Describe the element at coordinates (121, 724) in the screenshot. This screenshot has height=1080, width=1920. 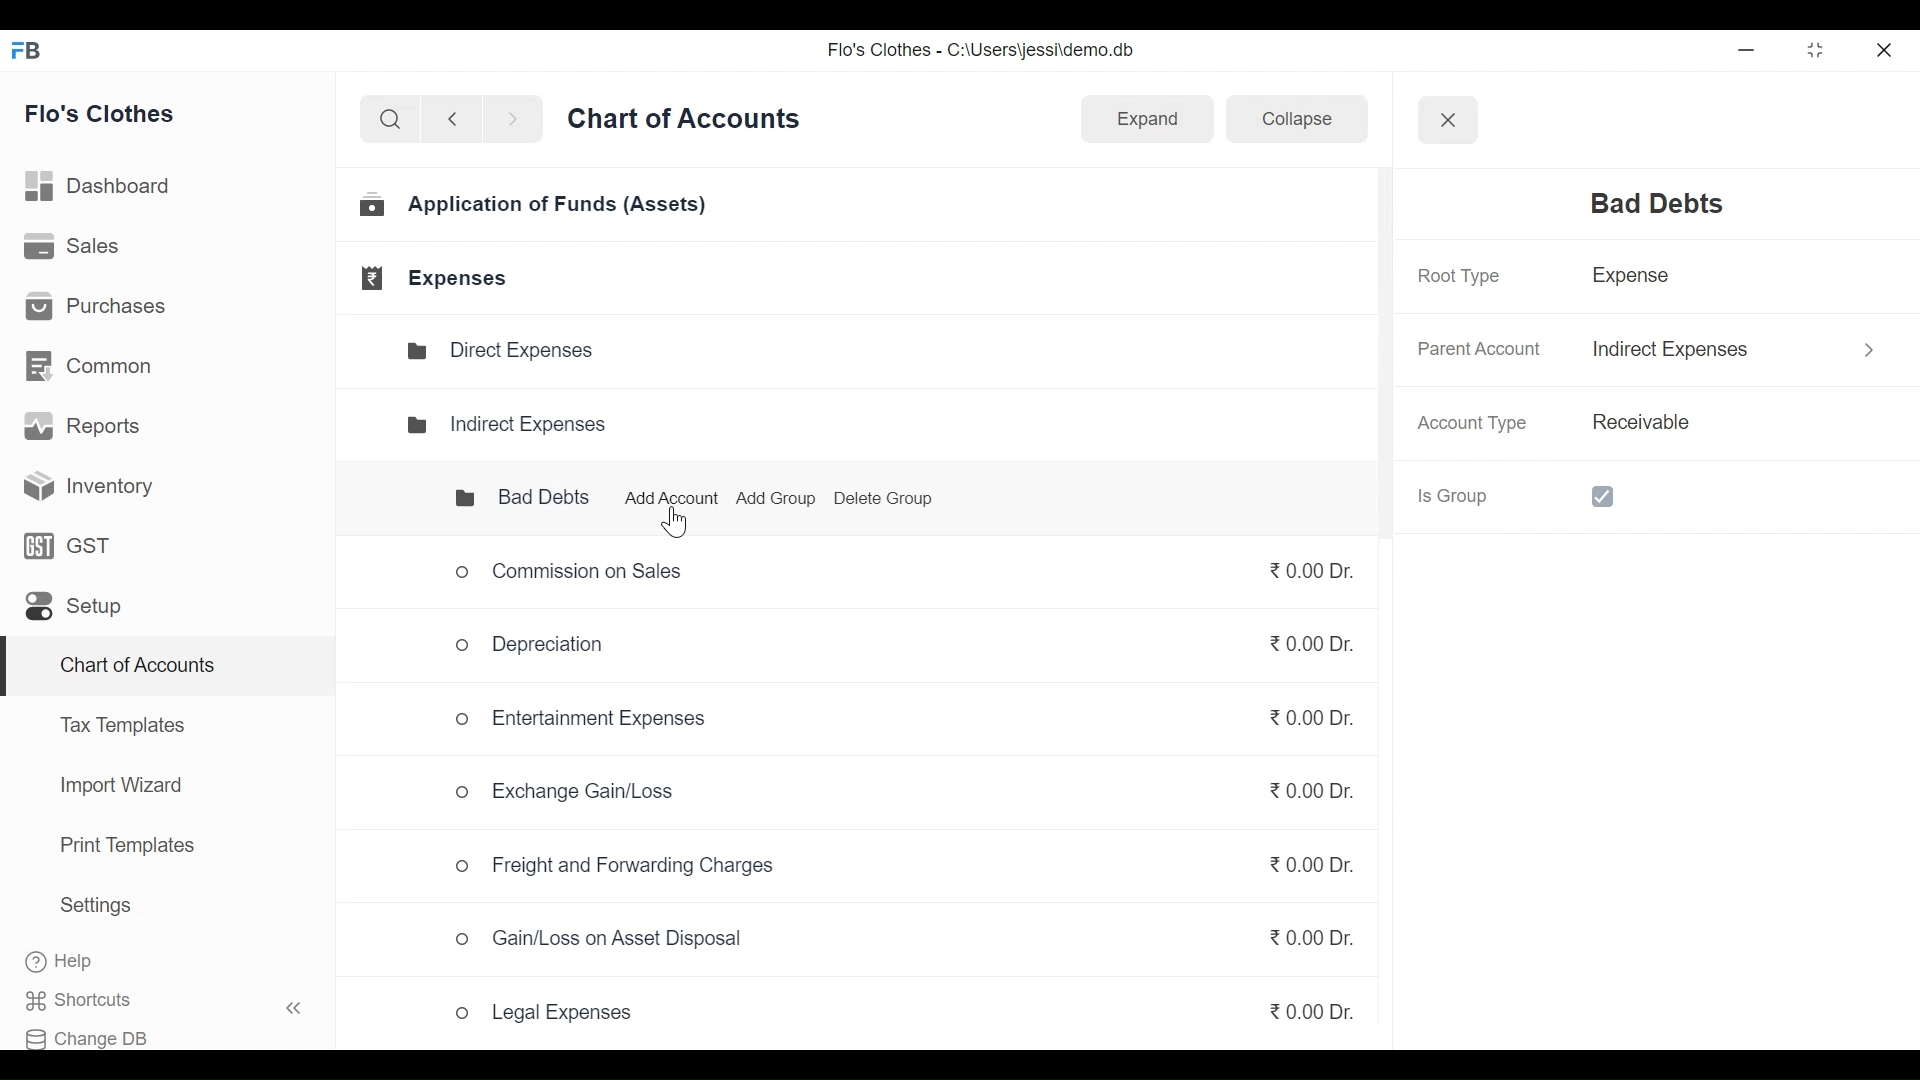
I see `Tax Templates` at that location.